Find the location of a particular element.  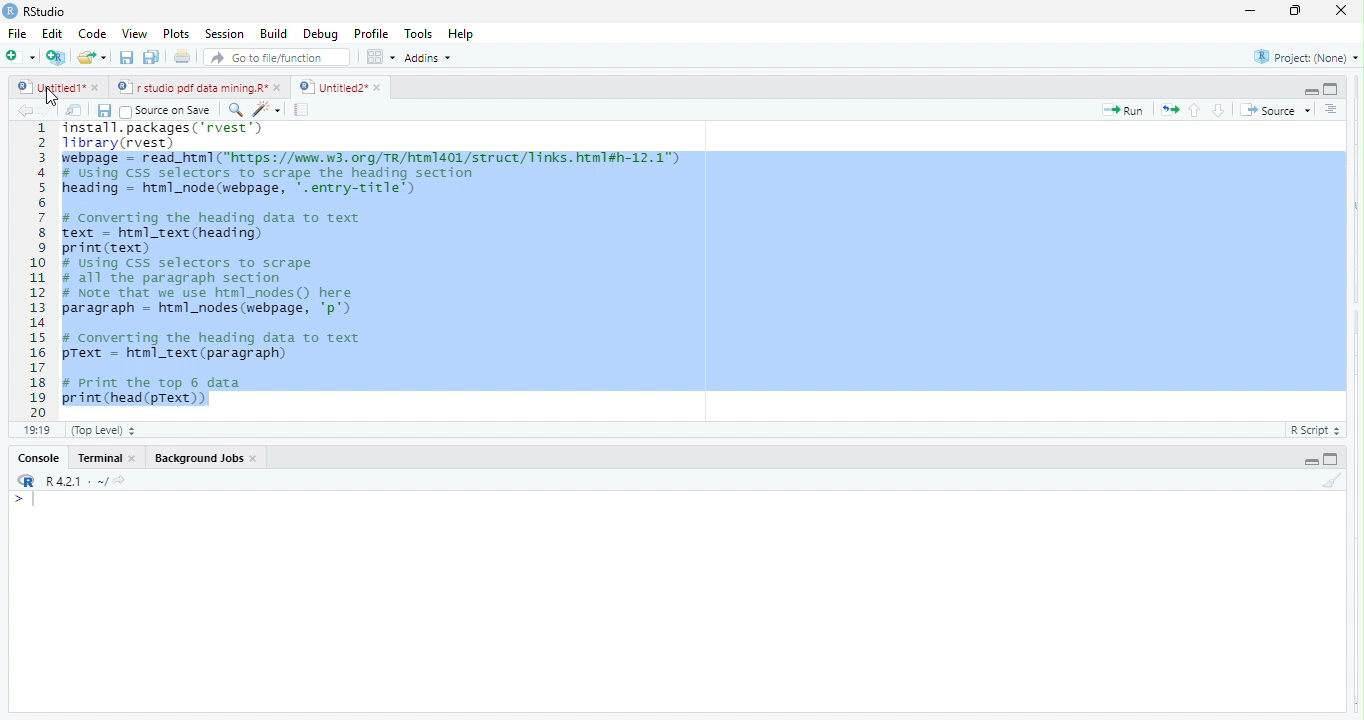

 Source  is located at coordinates (1276, 112).